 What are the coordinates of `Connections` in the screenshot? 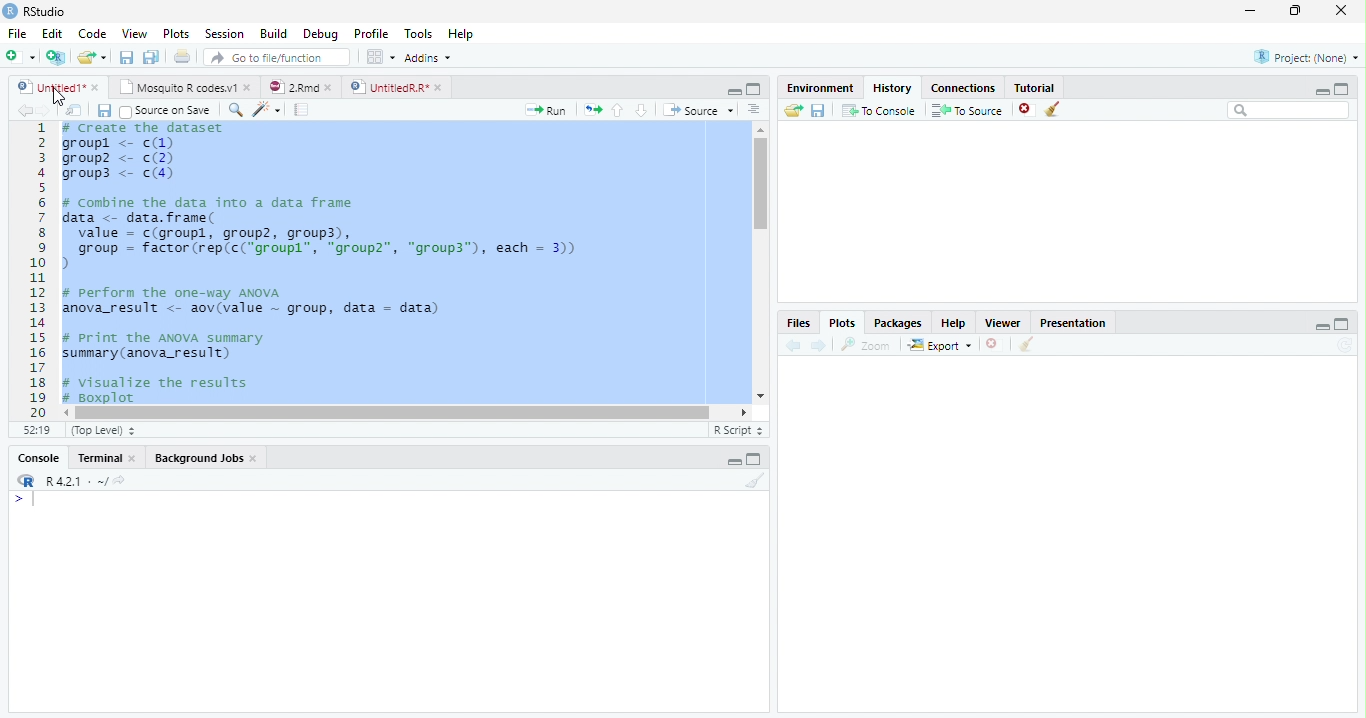 It's located at (965, 86).